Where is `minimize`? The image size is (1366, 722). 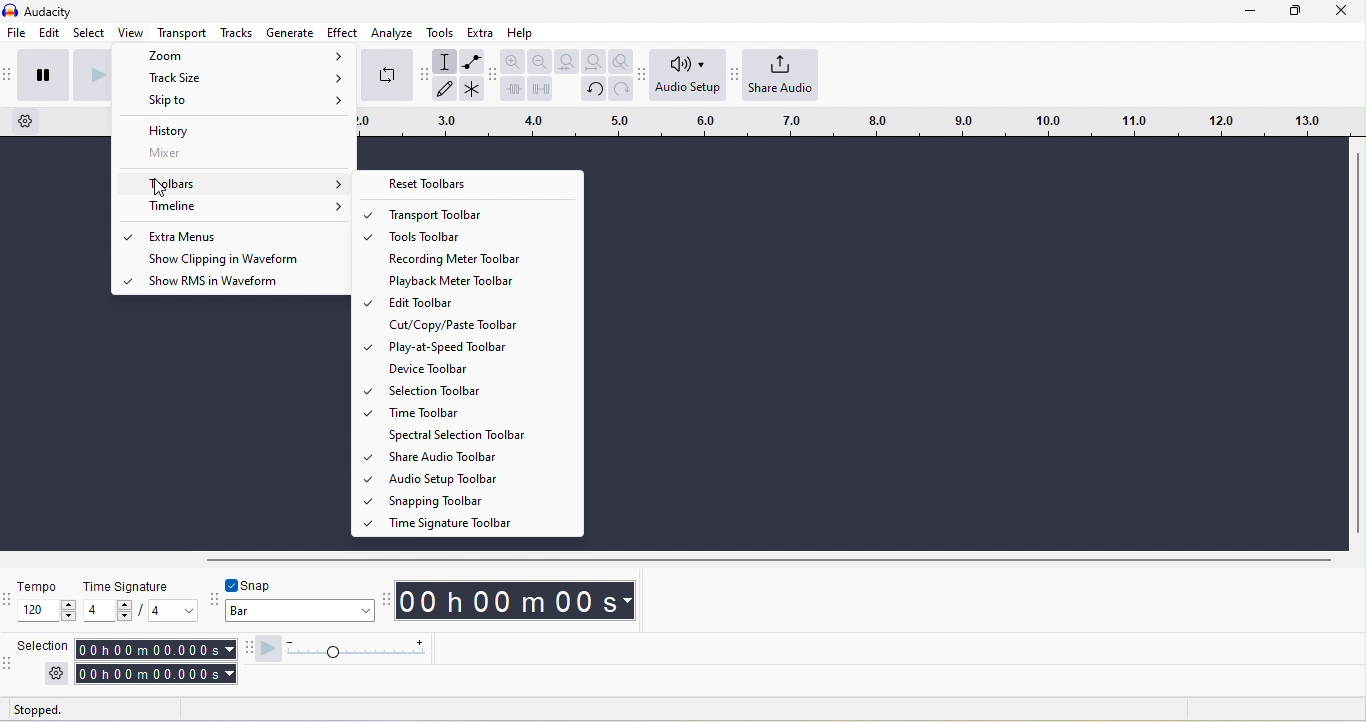
minimize is located at coordinates (1250, 11).